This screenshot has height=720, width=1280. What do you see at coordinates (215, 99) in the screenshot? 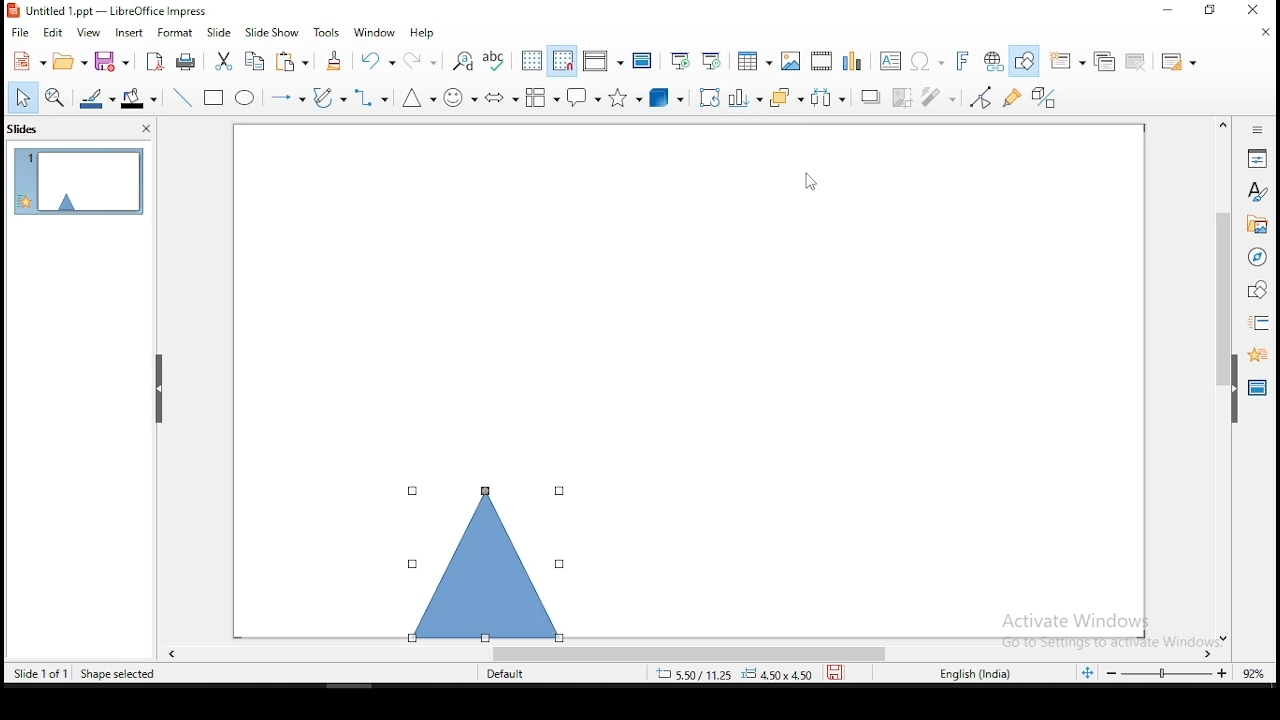
I see `rectangle` at bounding box center [215, 99].